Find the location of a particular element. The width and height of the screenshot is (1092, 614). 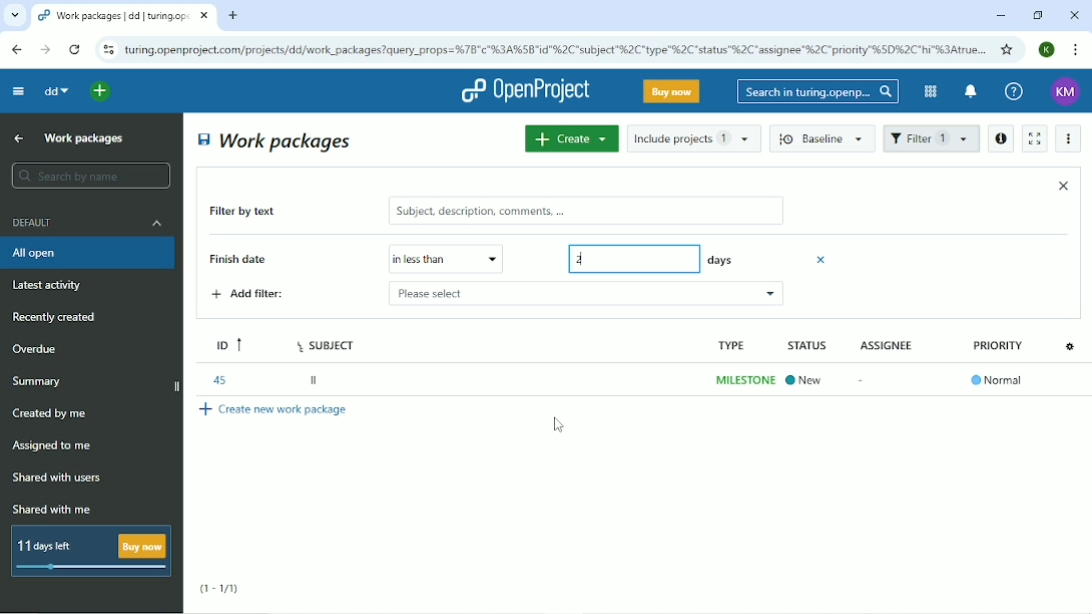

subject, description, comments is located at coordinates (585, 211).